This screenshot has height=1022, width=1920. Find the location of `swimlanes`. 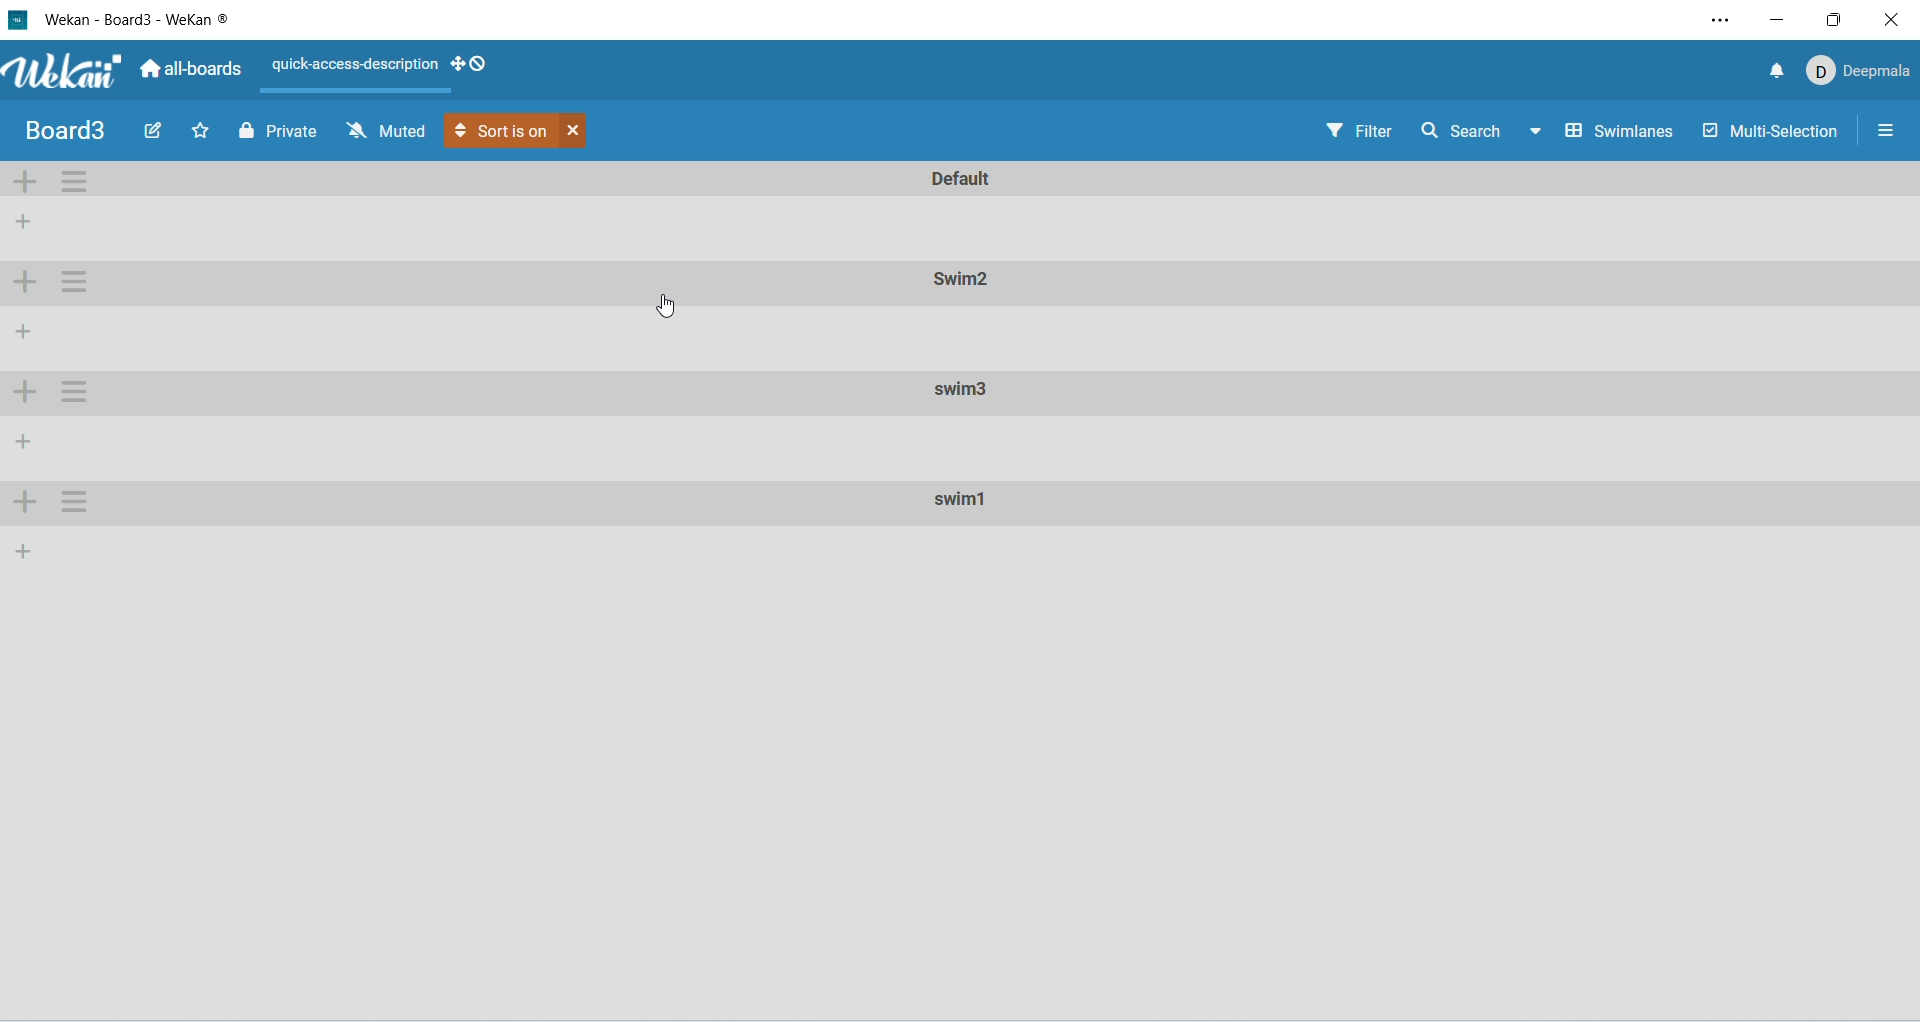

swimlanes is located at coordinates (1622, 135).